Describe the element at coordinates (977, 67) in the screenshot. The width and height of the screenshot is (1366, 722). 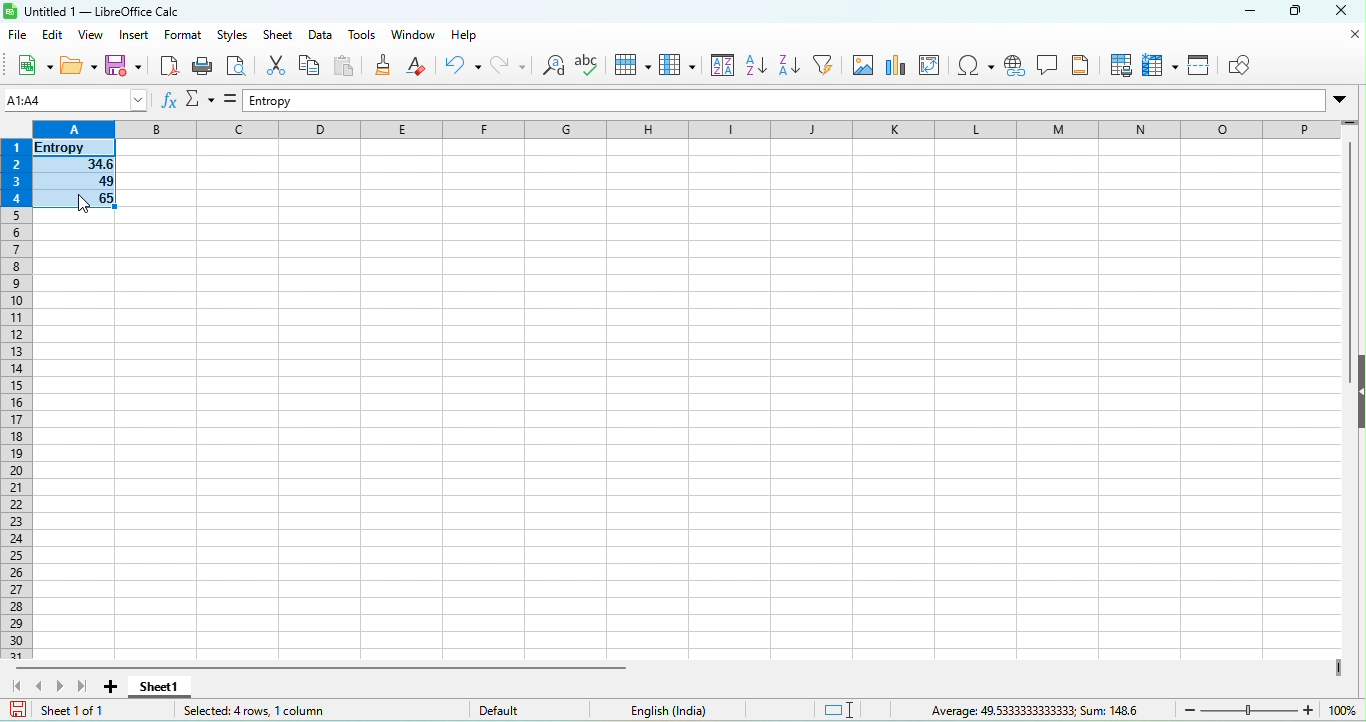
I see `special character` at that location.